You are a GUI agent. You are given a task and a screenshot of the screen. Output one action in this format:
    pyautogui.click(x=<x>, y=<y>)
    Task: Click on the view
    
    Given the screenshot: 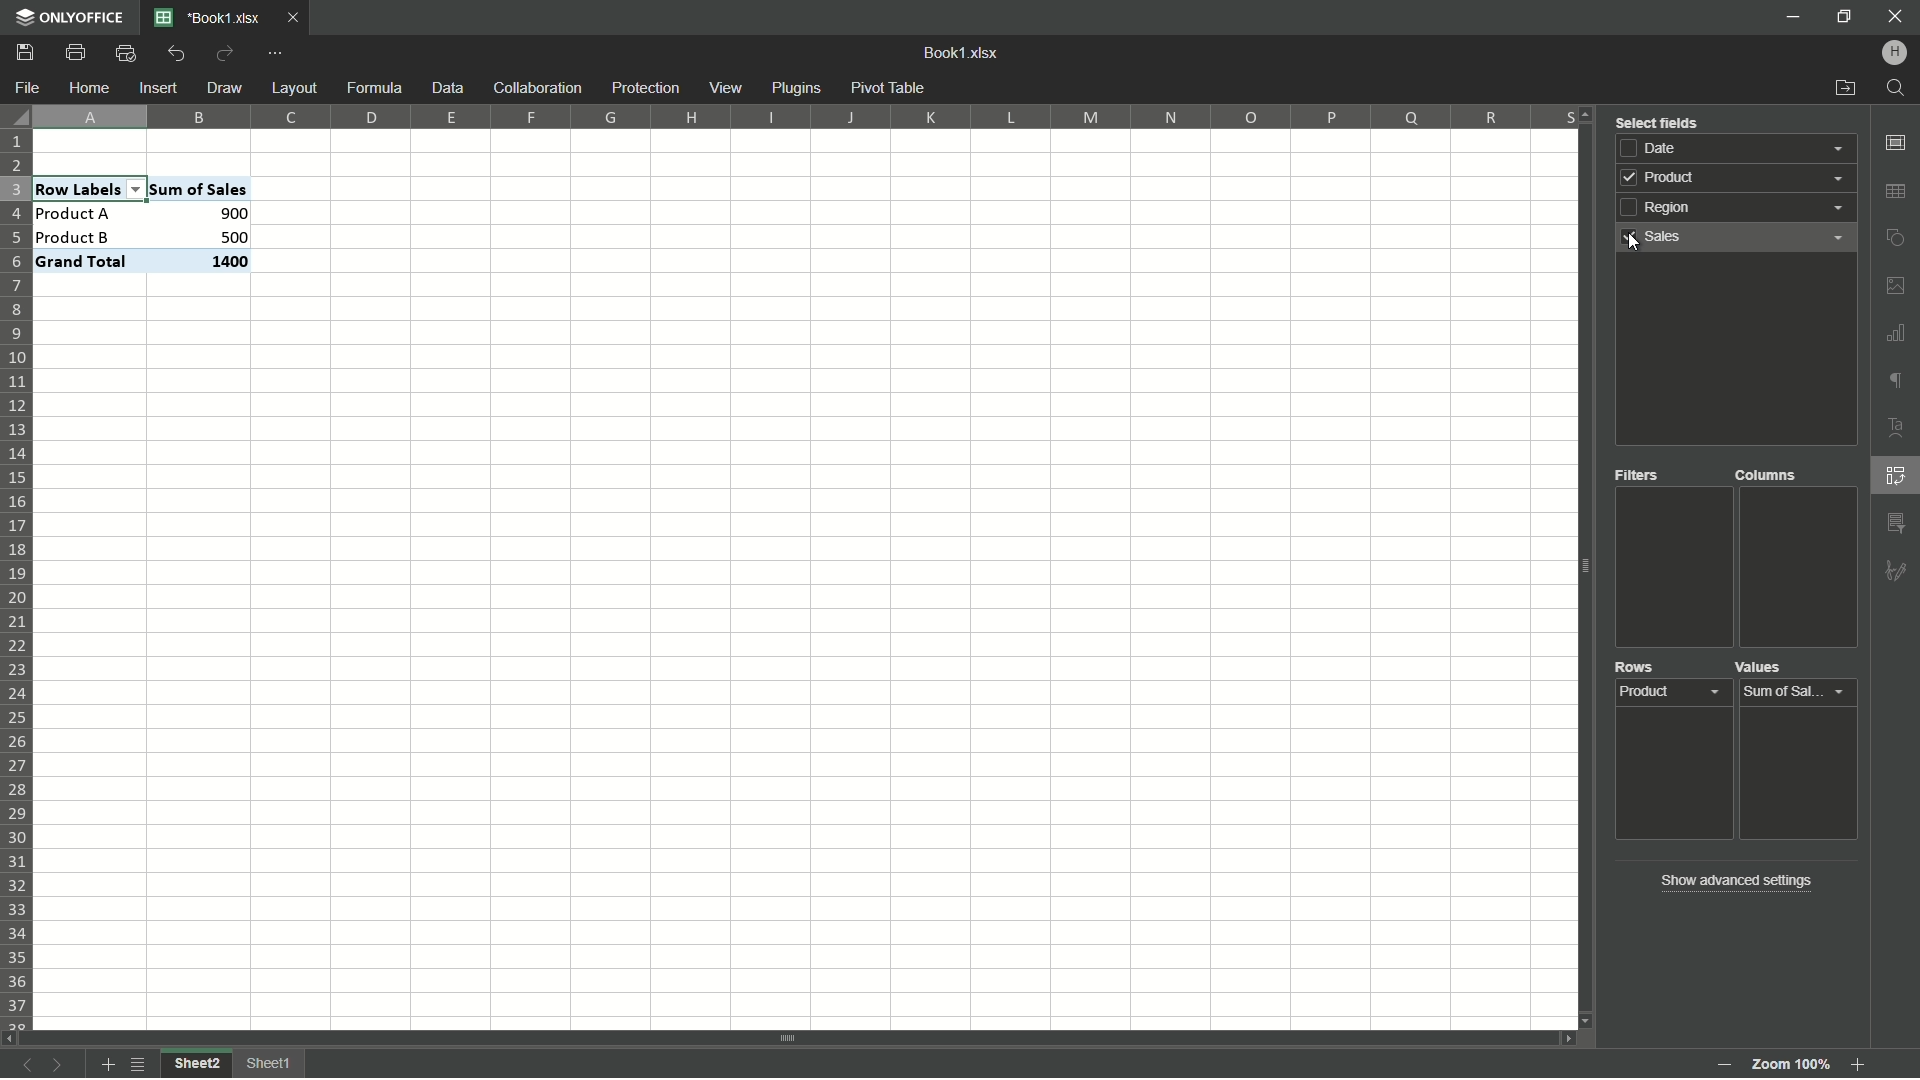 What is the action you would take?
    pyautogui.click(x=727, y=89)
    